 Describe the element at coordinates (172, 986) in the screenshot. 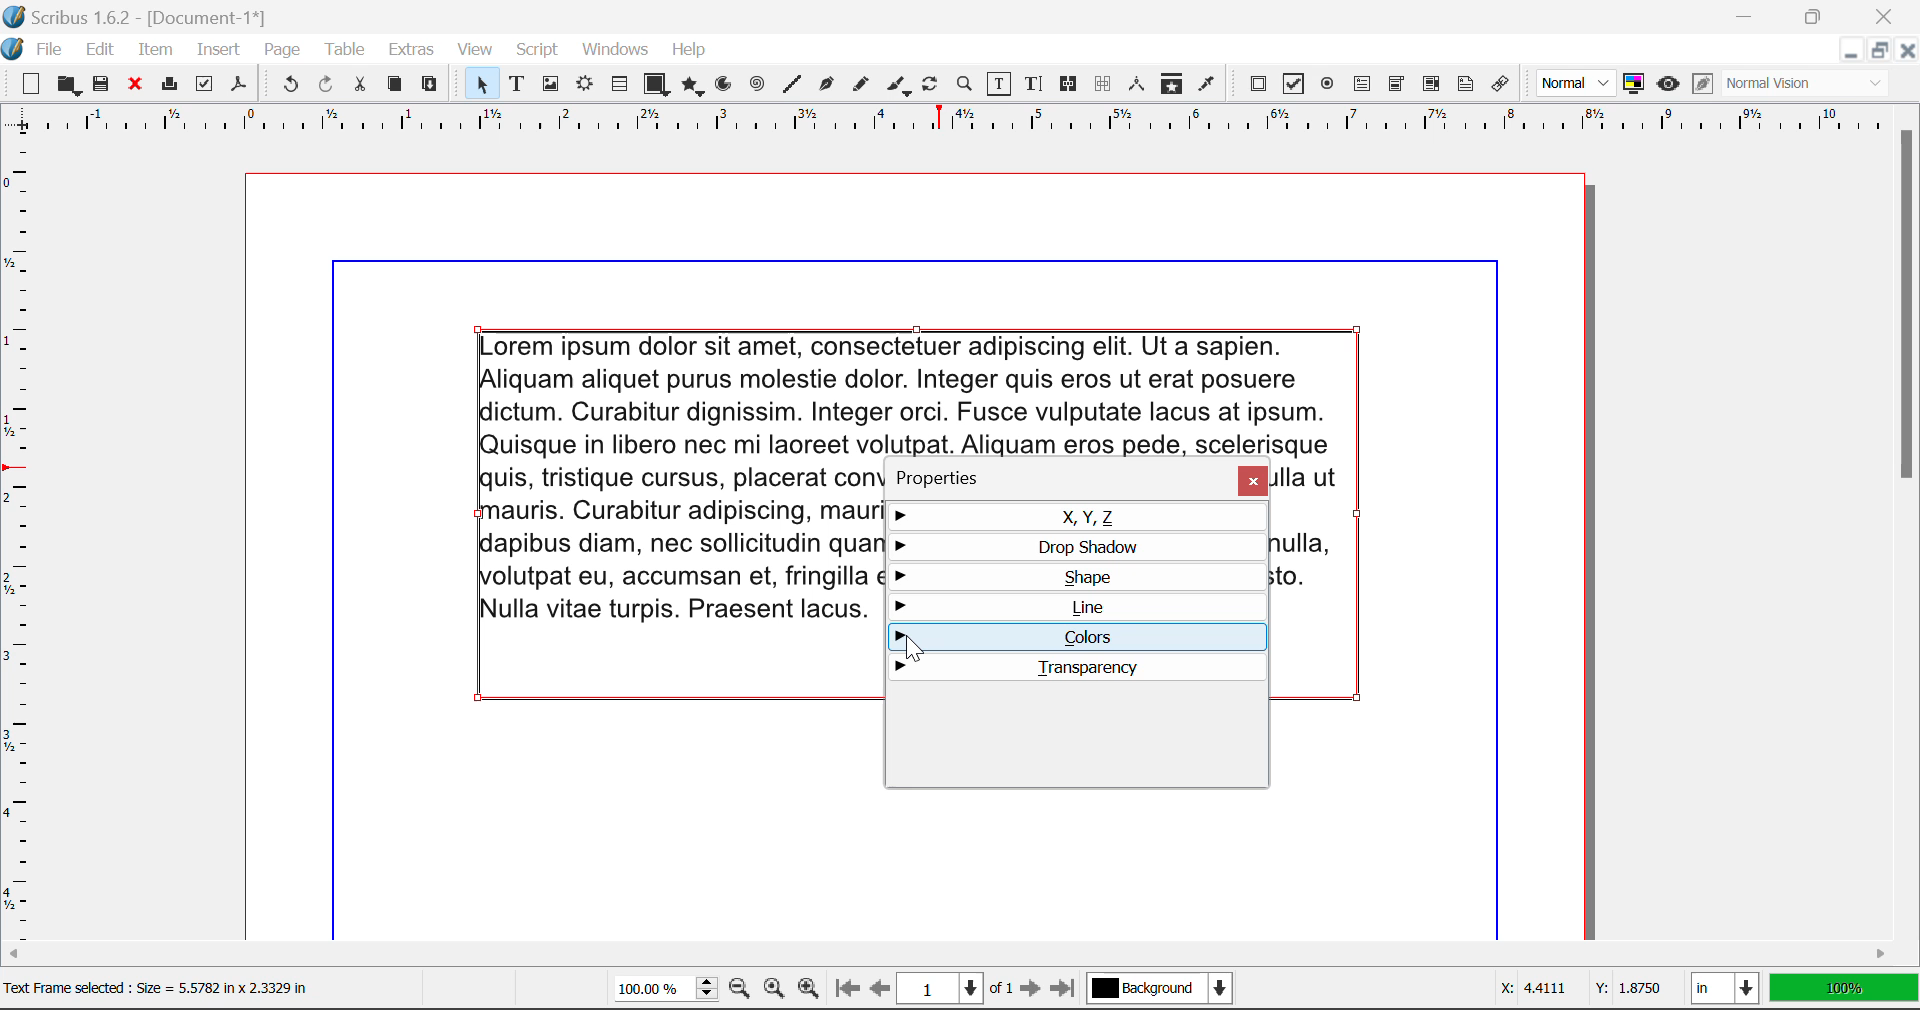

I see `Text Frame selected : Size = 5.5782 in x 2.3329 in` at that location.